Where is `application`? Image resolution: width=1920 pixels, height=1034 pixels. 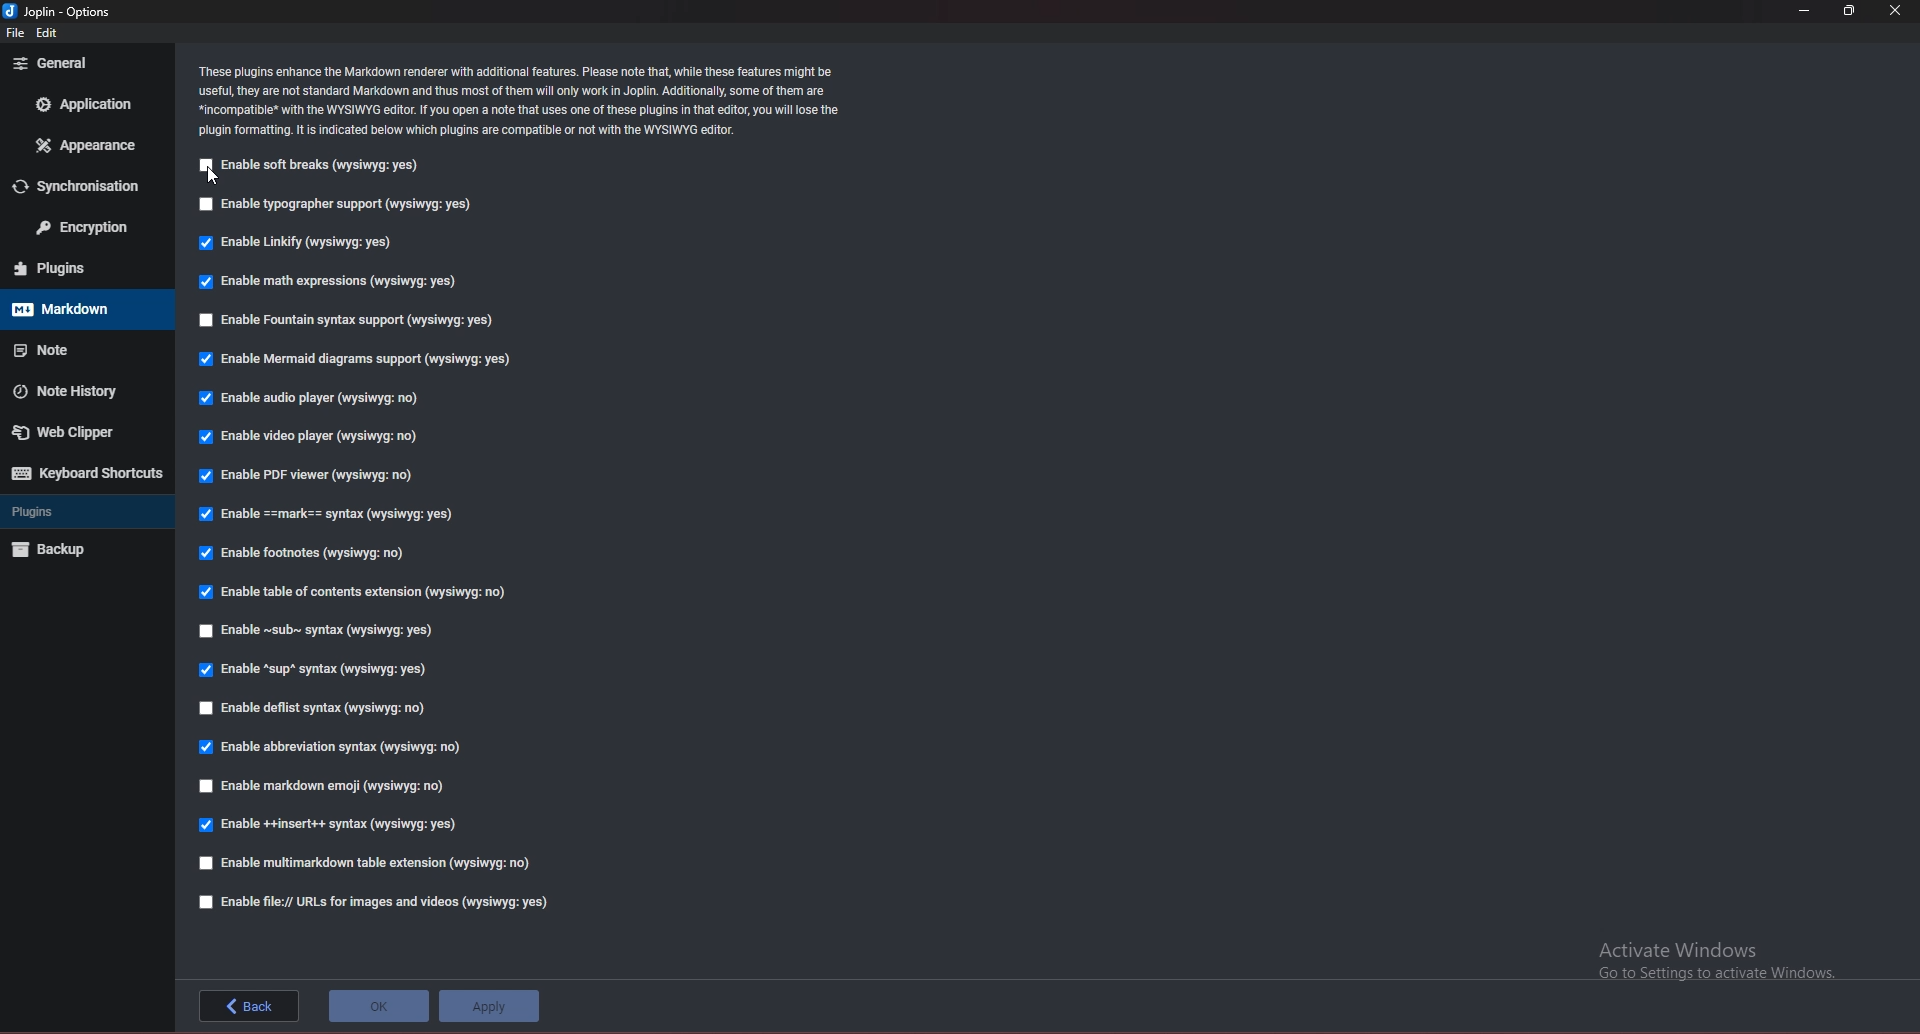 application is located at coordinates (86, 104).